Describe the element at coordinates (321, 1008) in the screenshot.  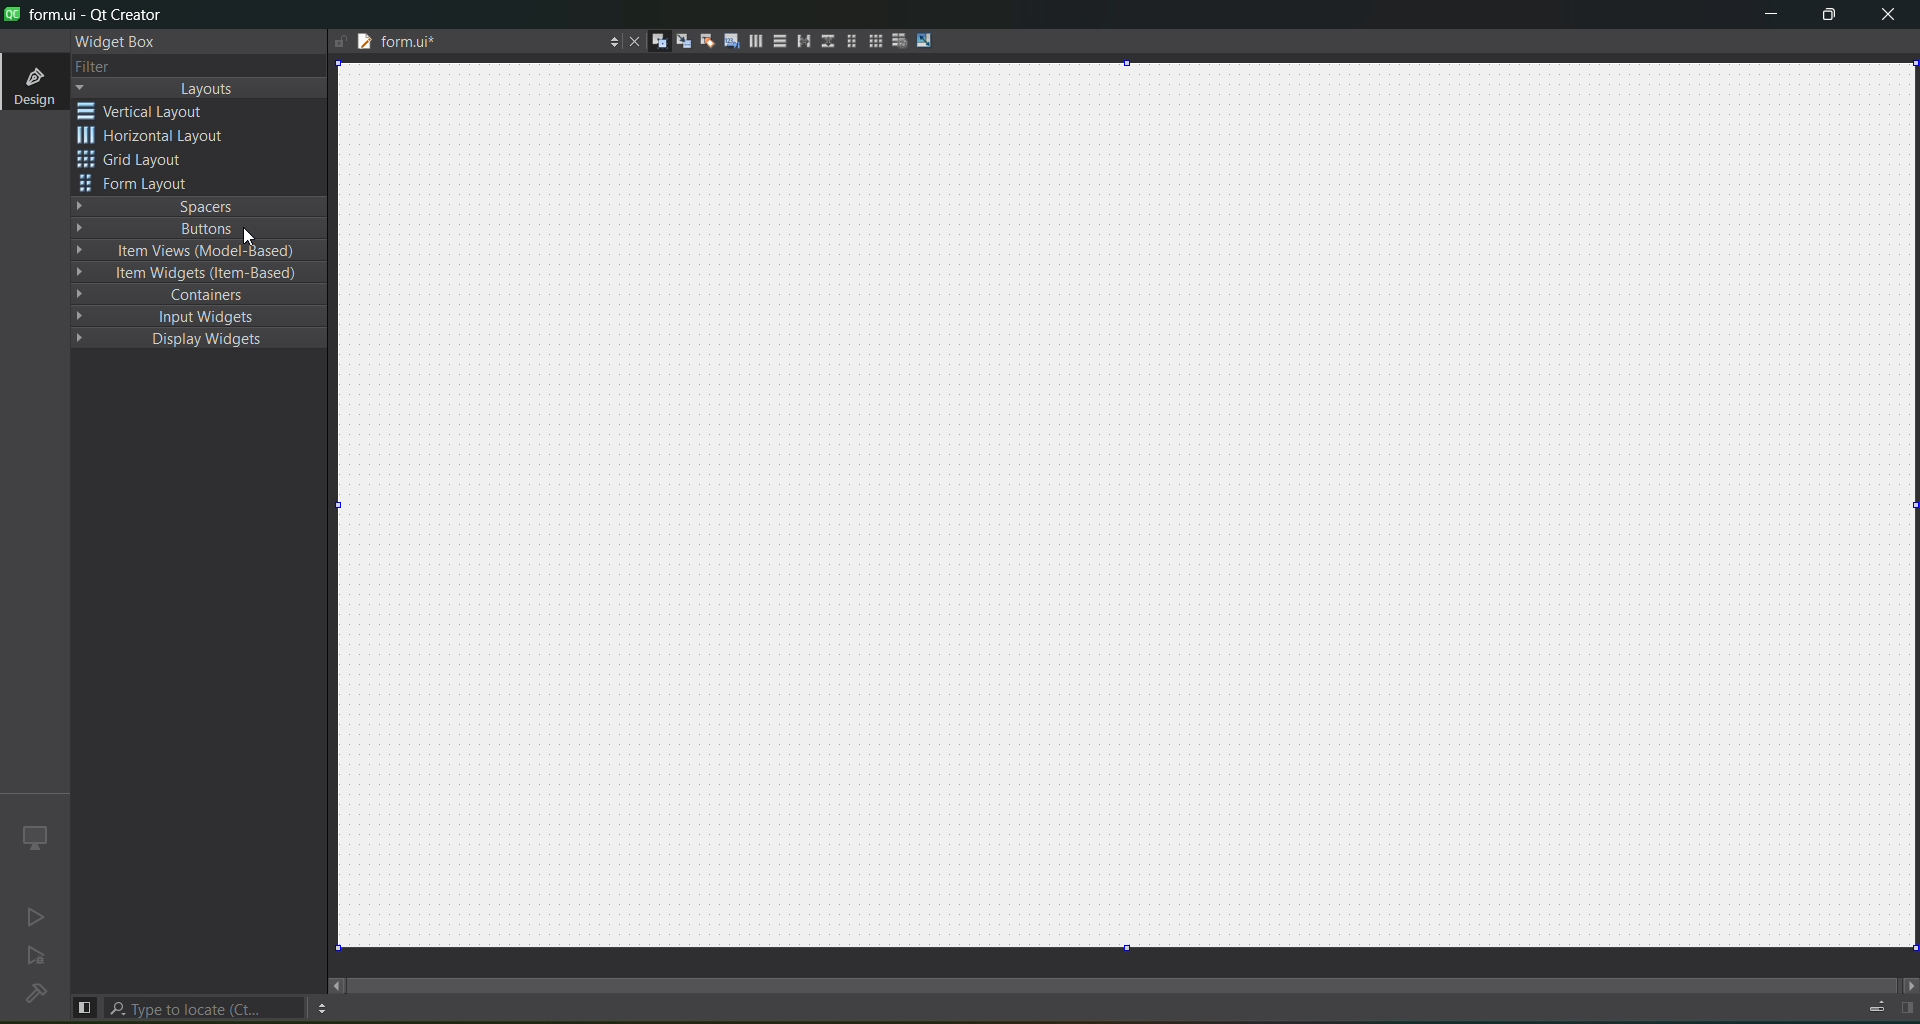
I see `options` at that location.